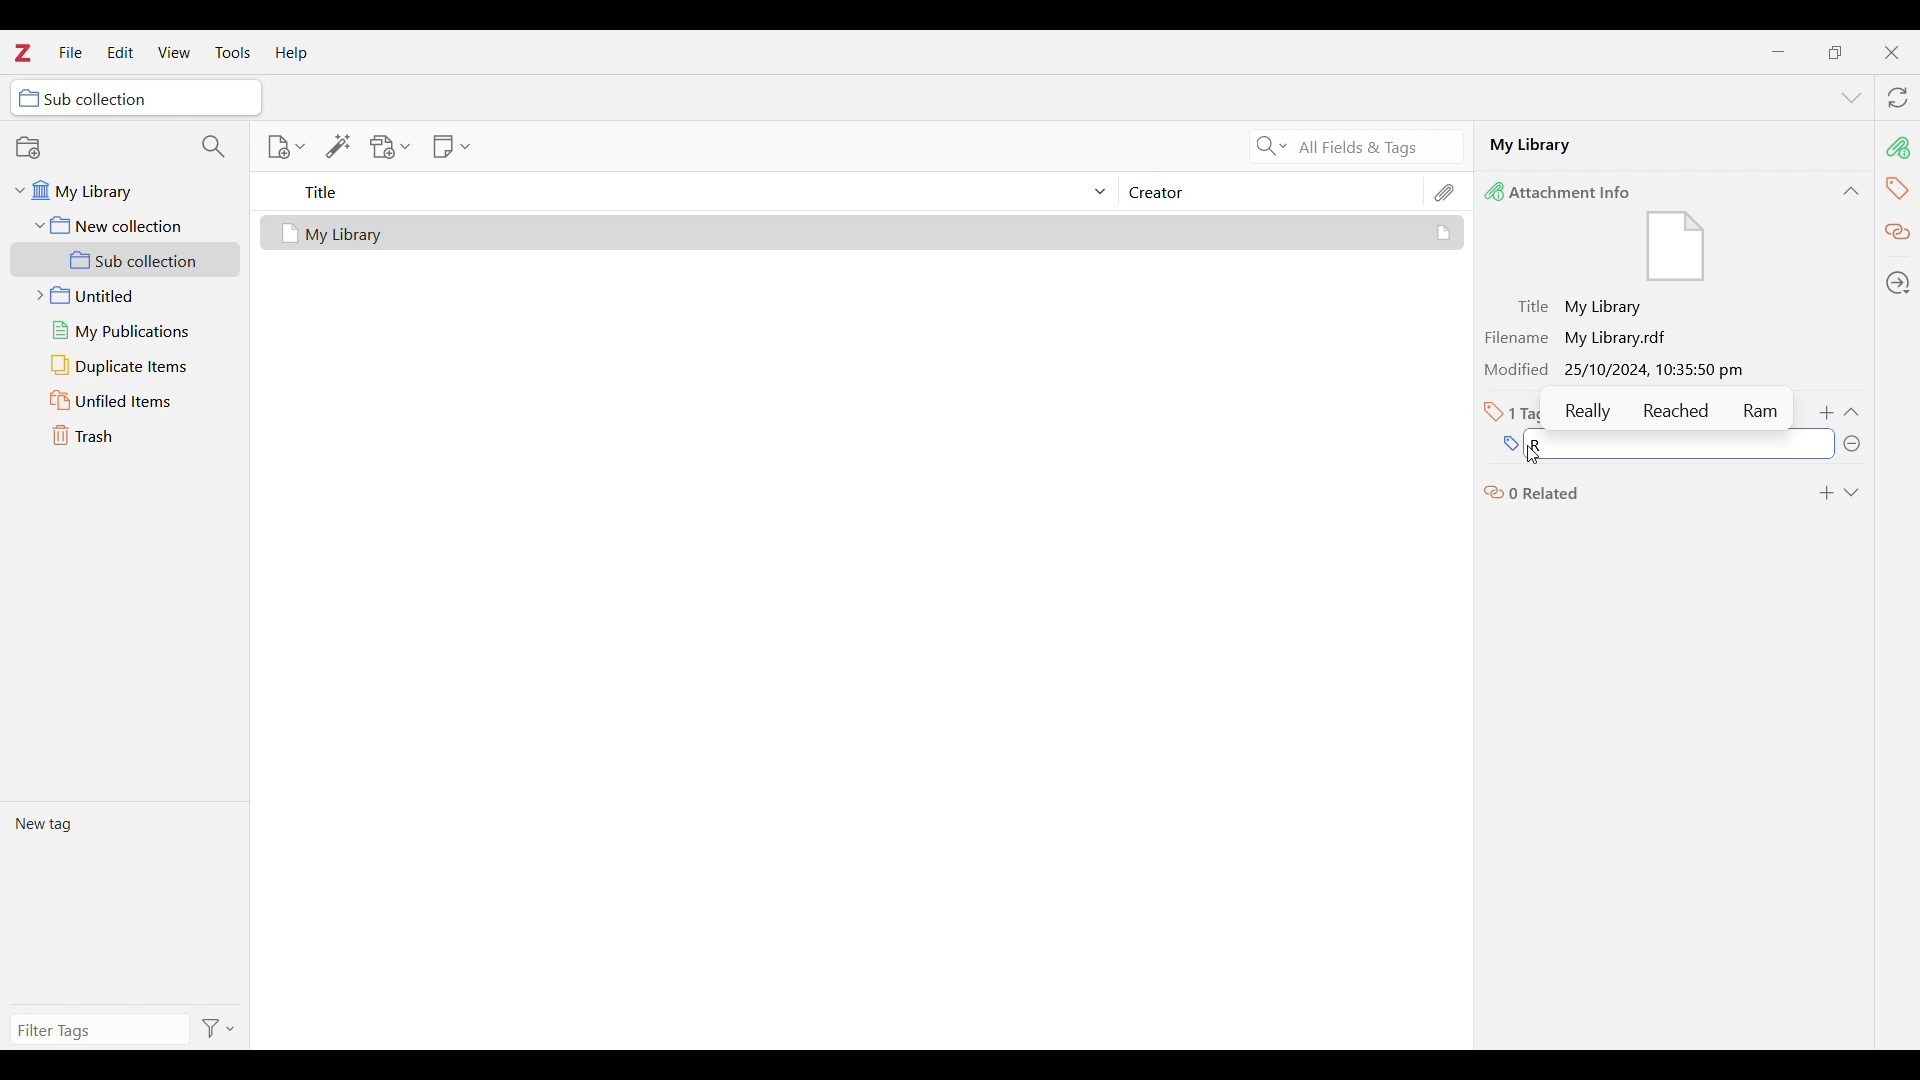  Describe the element at coordinates (175, 52) in the screenshot. I see `View menu` at that location.